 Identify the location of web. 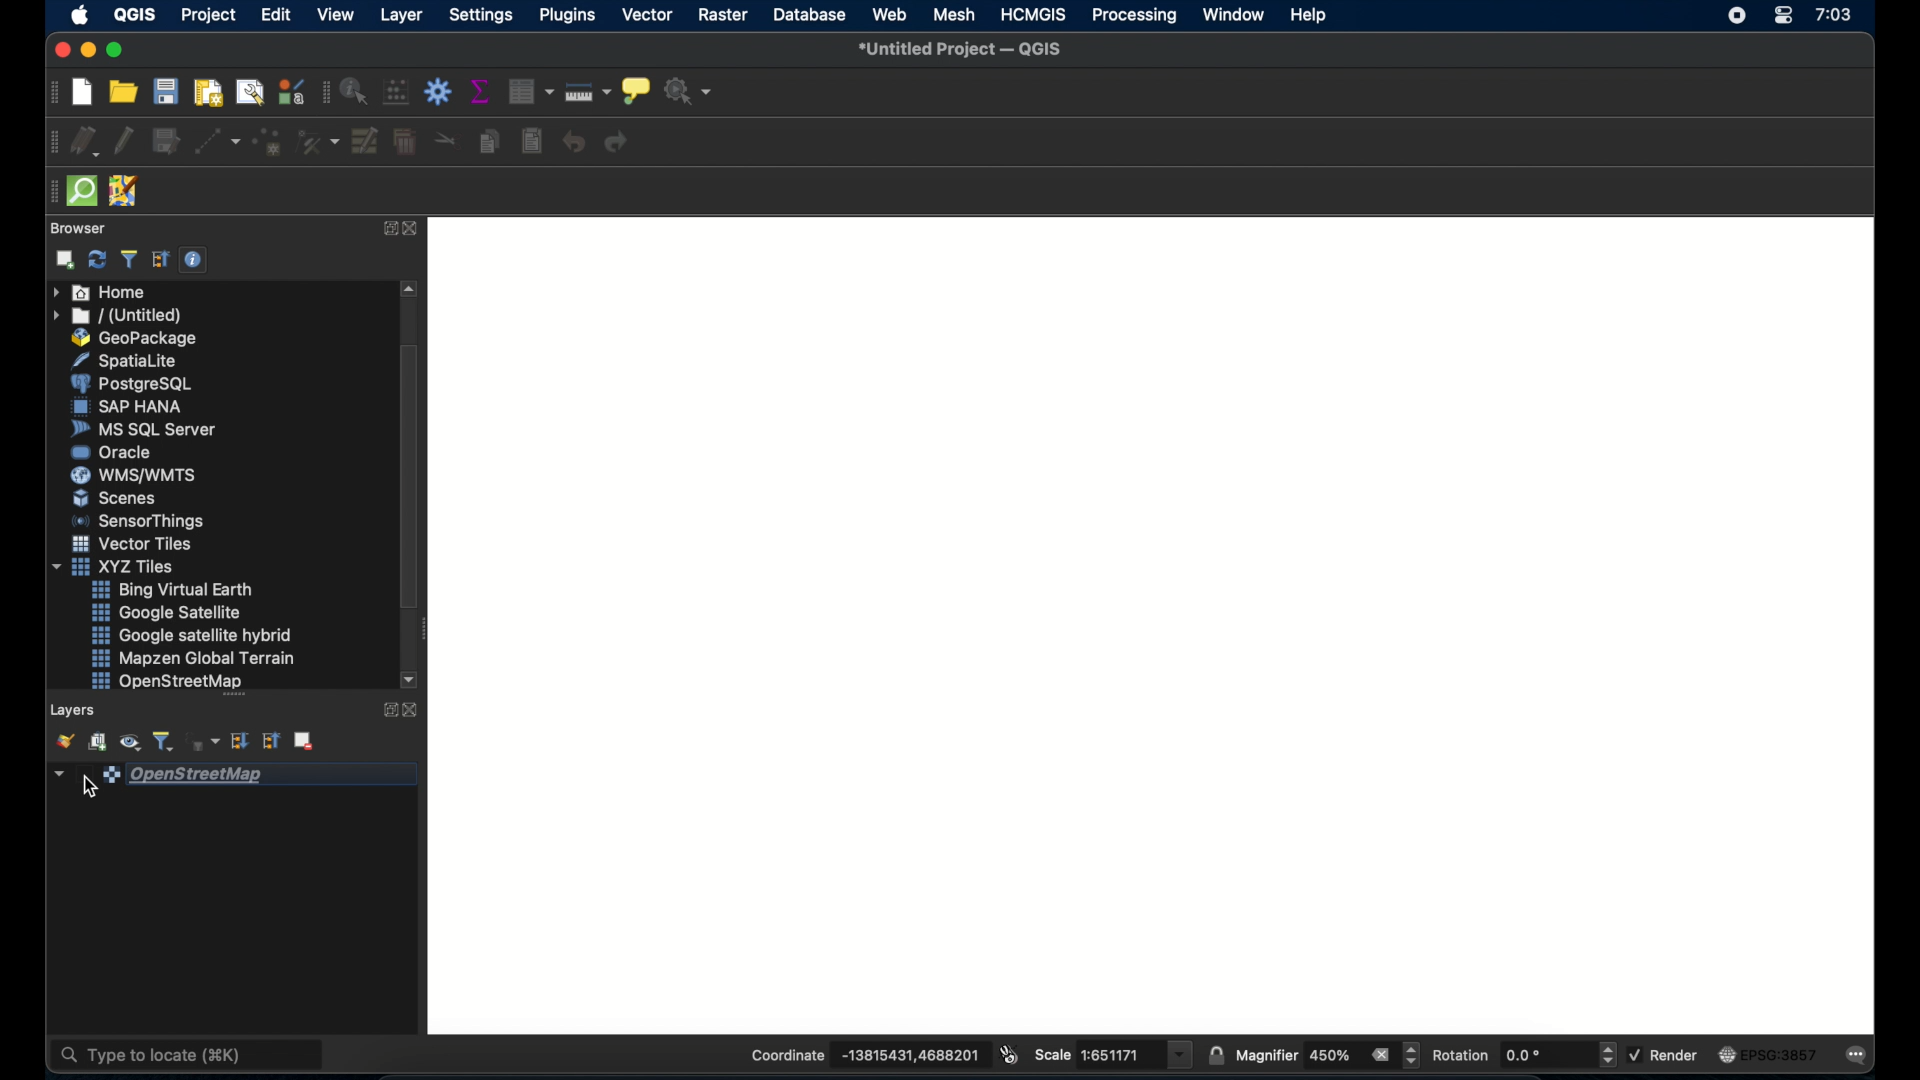
(889, 13).